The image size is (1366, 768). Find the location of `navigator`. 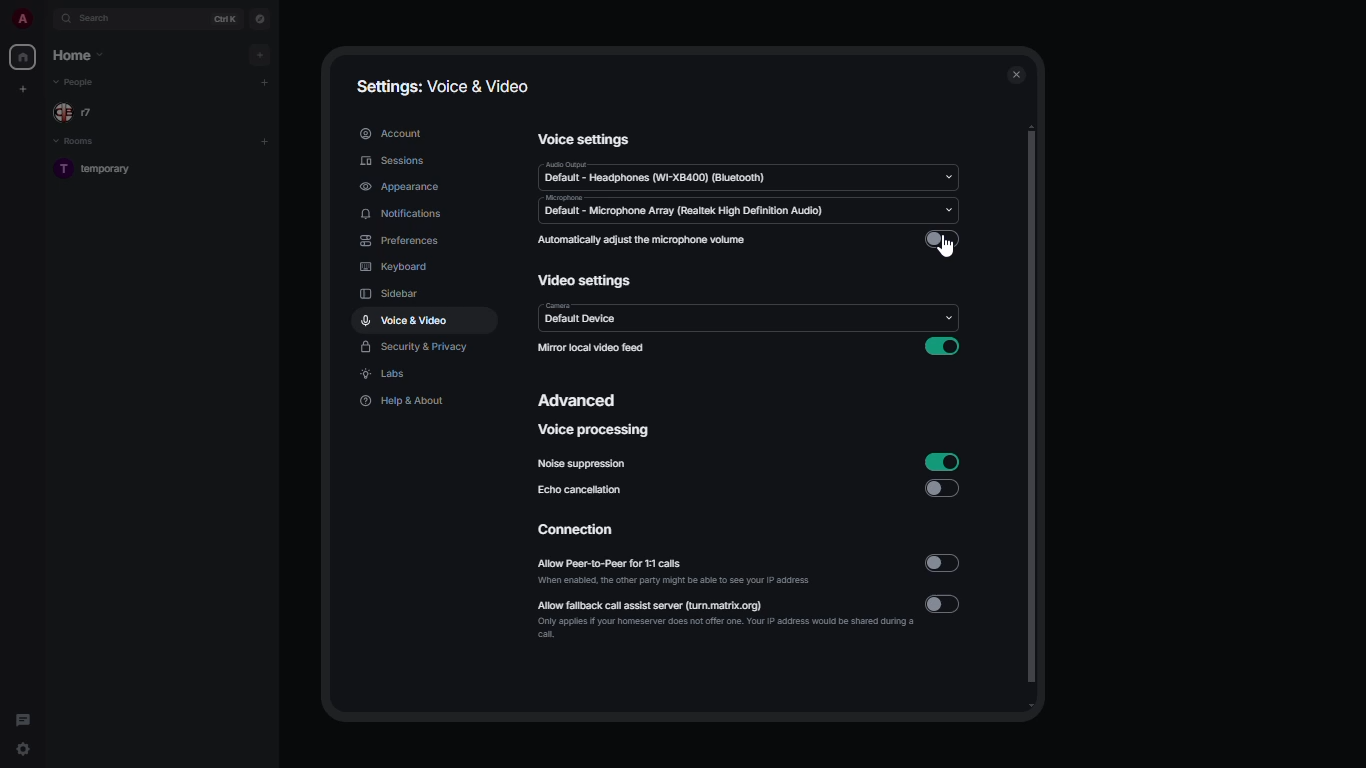

navigator is located at coordinates (258, 20).